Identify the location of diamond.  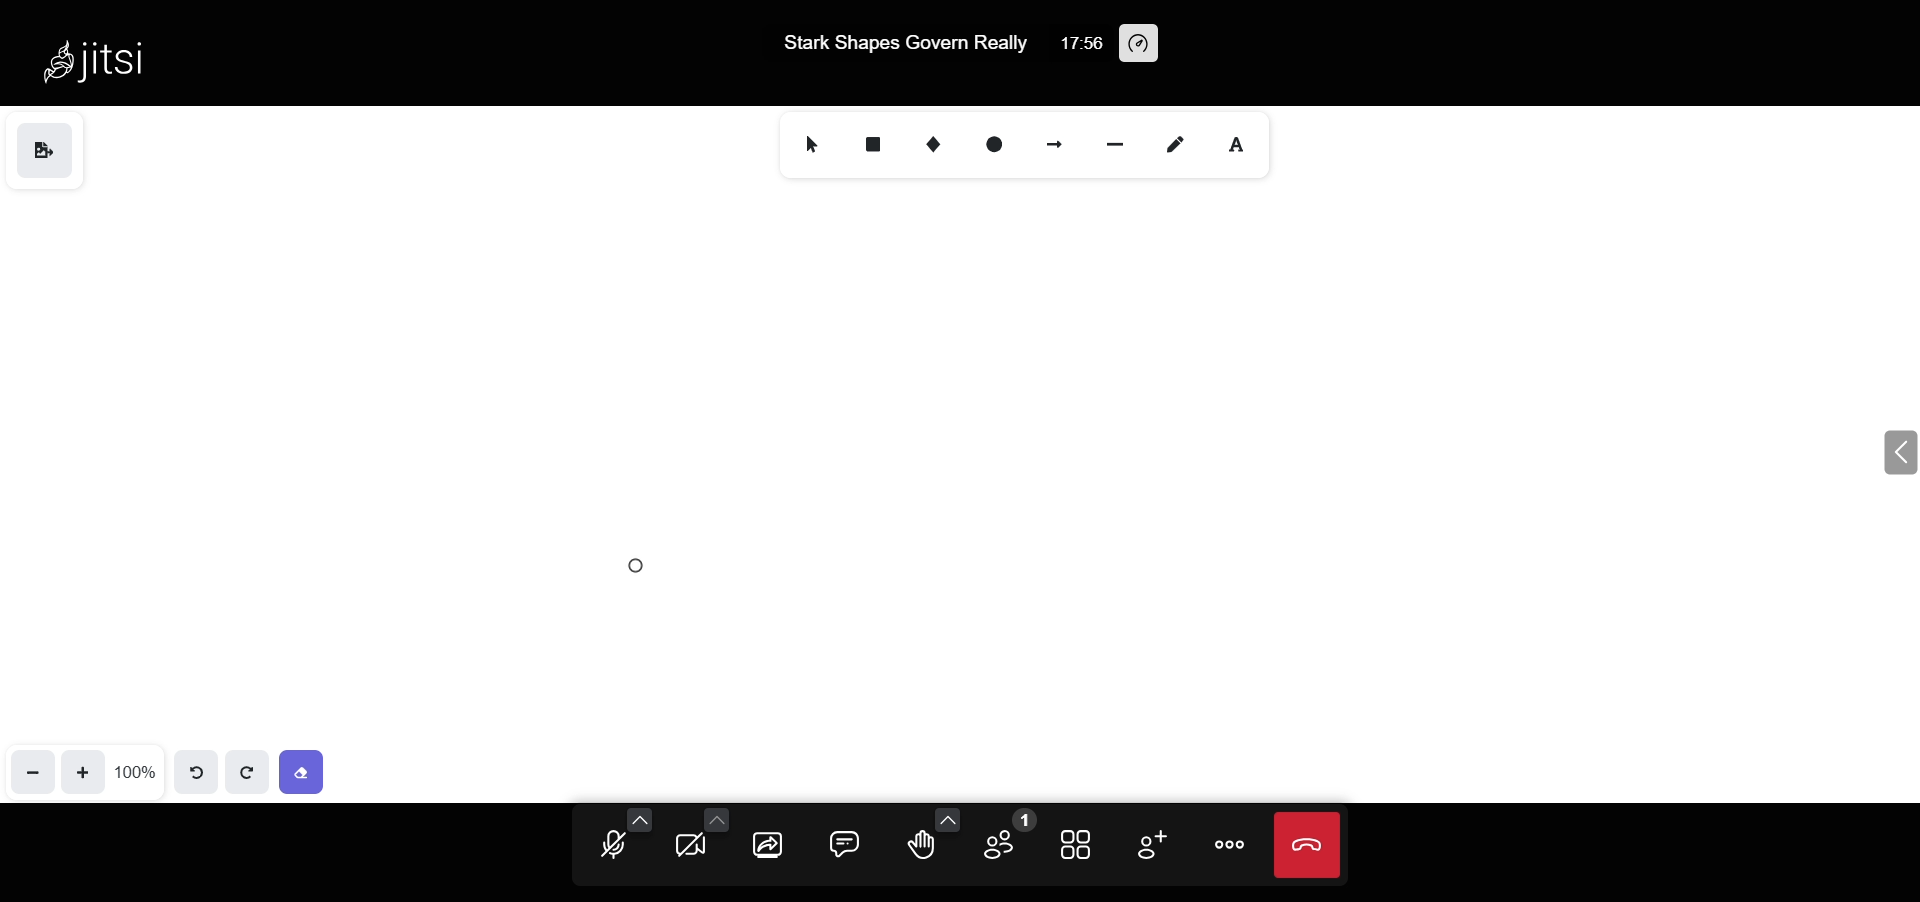
(936, 146).